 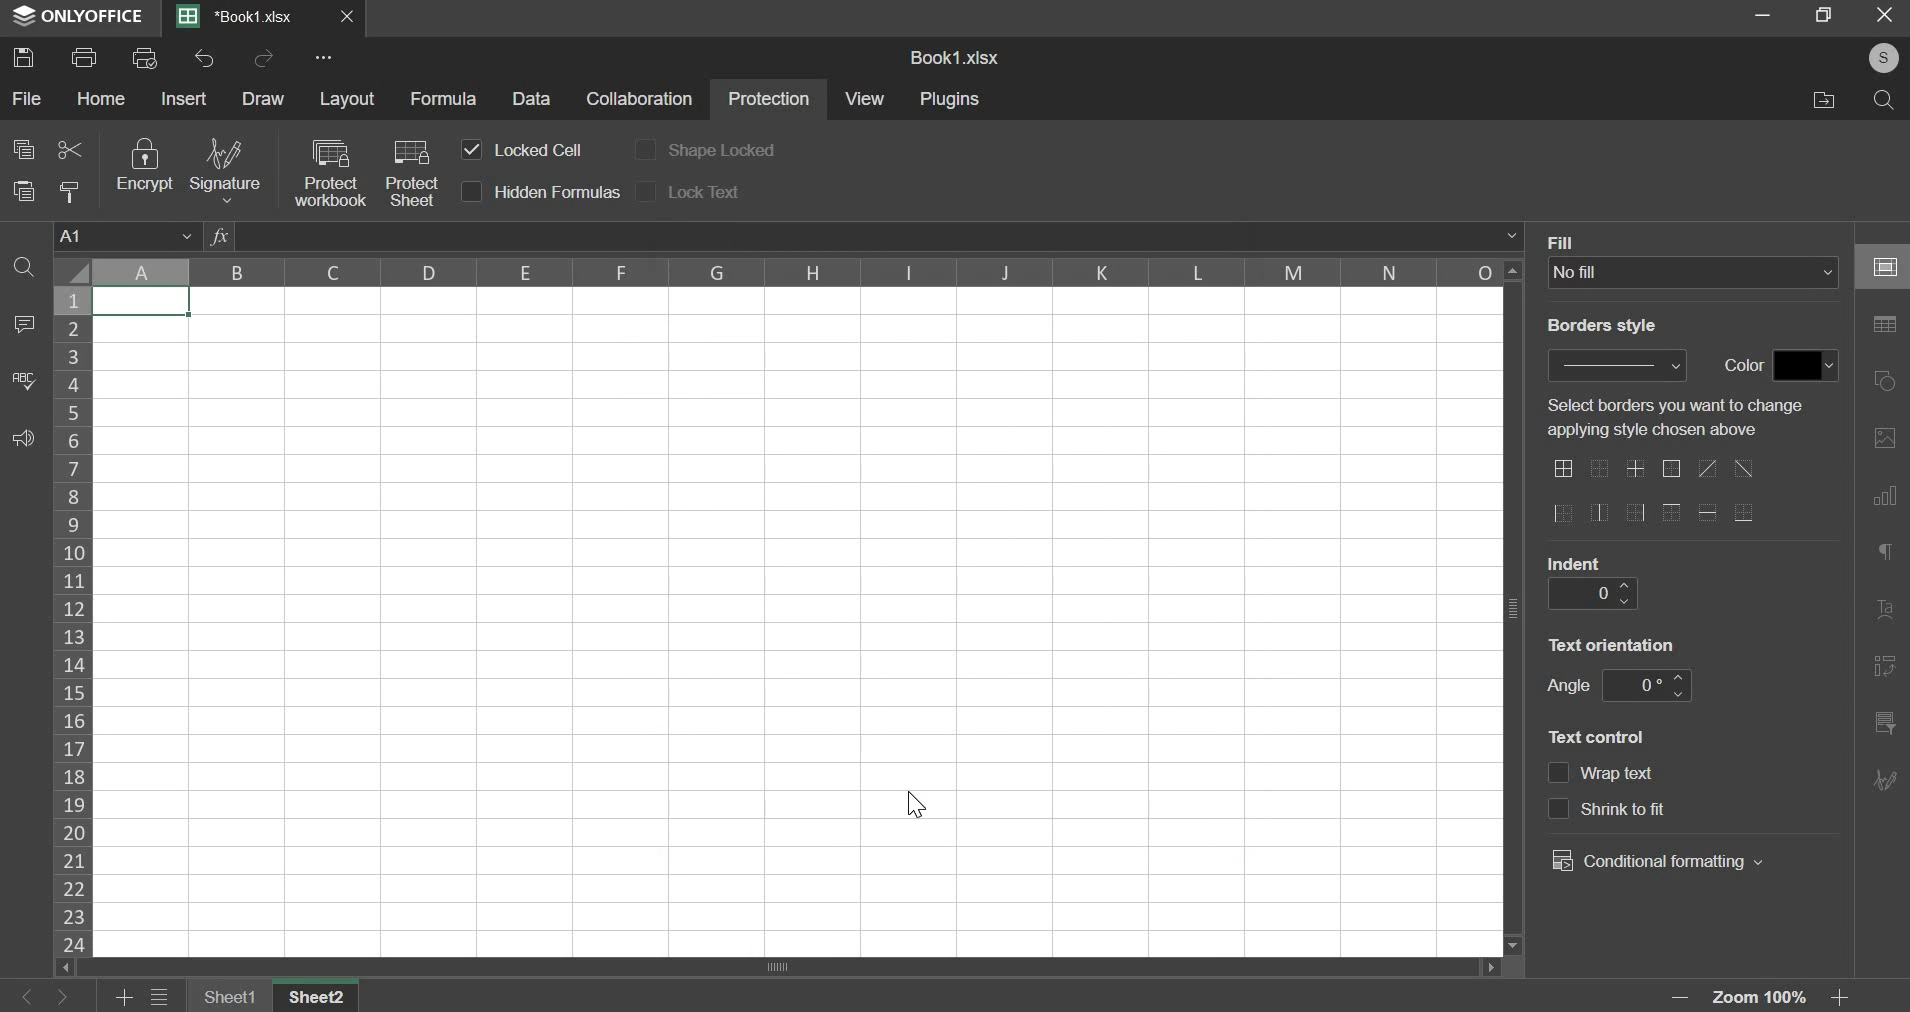 What do you see at coordinates (69, 147) in the screenshot?
I see `cut` at bounding box center [69, 147].